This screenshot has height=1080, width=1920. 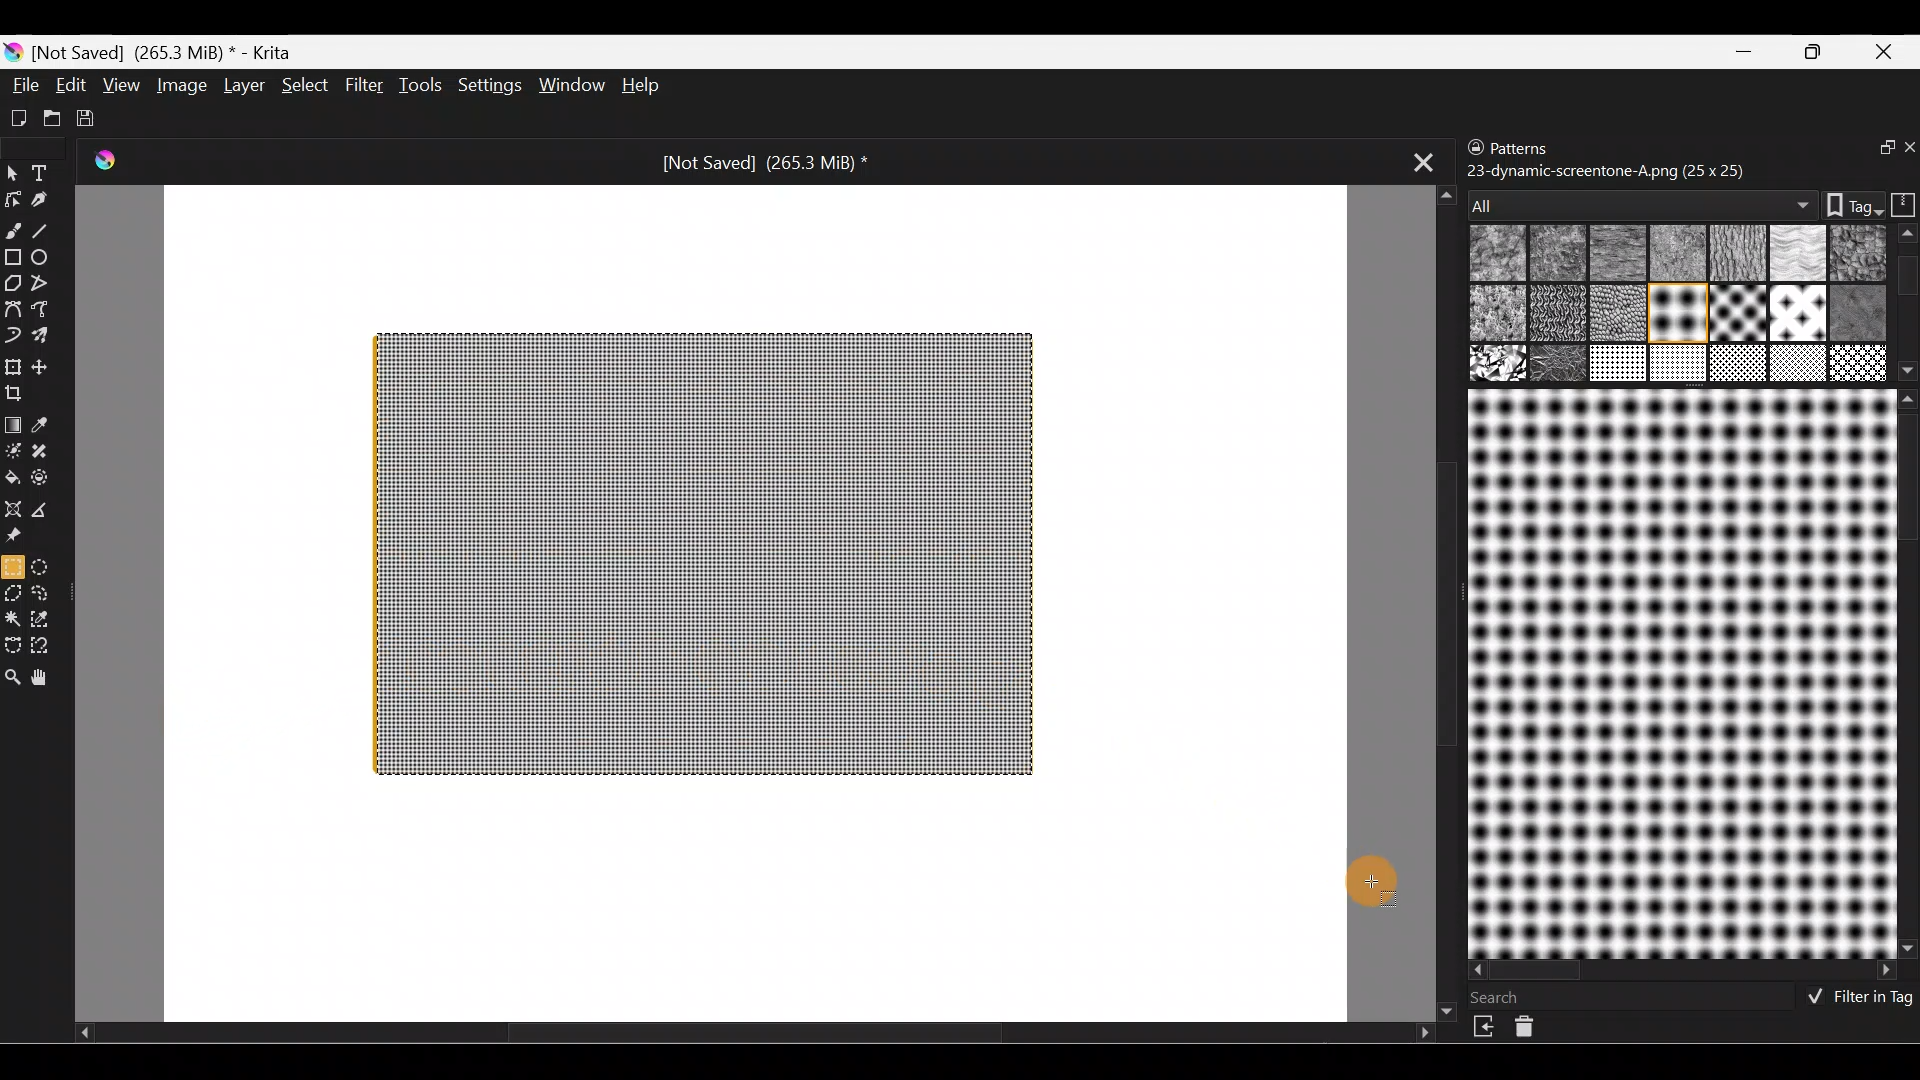 I want to click on Save, so click(x=88, y=115).